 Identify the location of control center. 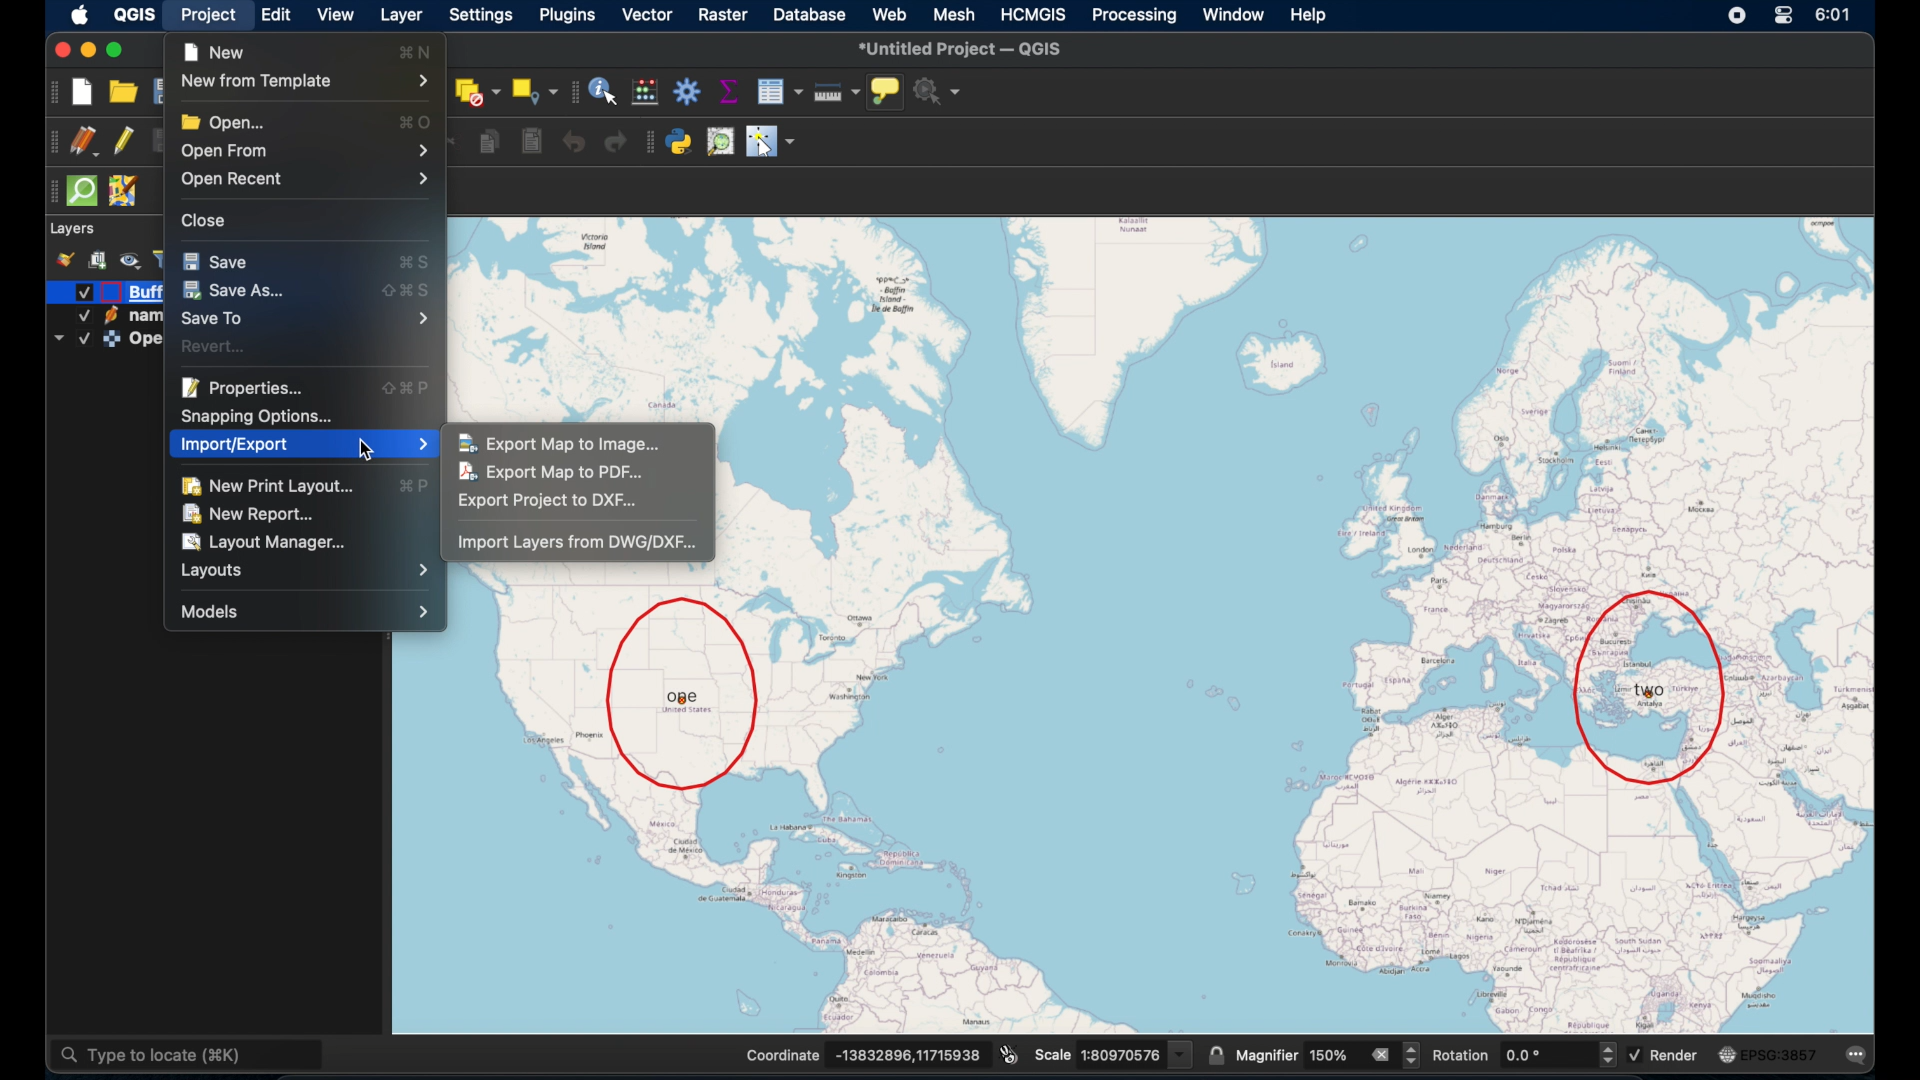
(1736, 14).